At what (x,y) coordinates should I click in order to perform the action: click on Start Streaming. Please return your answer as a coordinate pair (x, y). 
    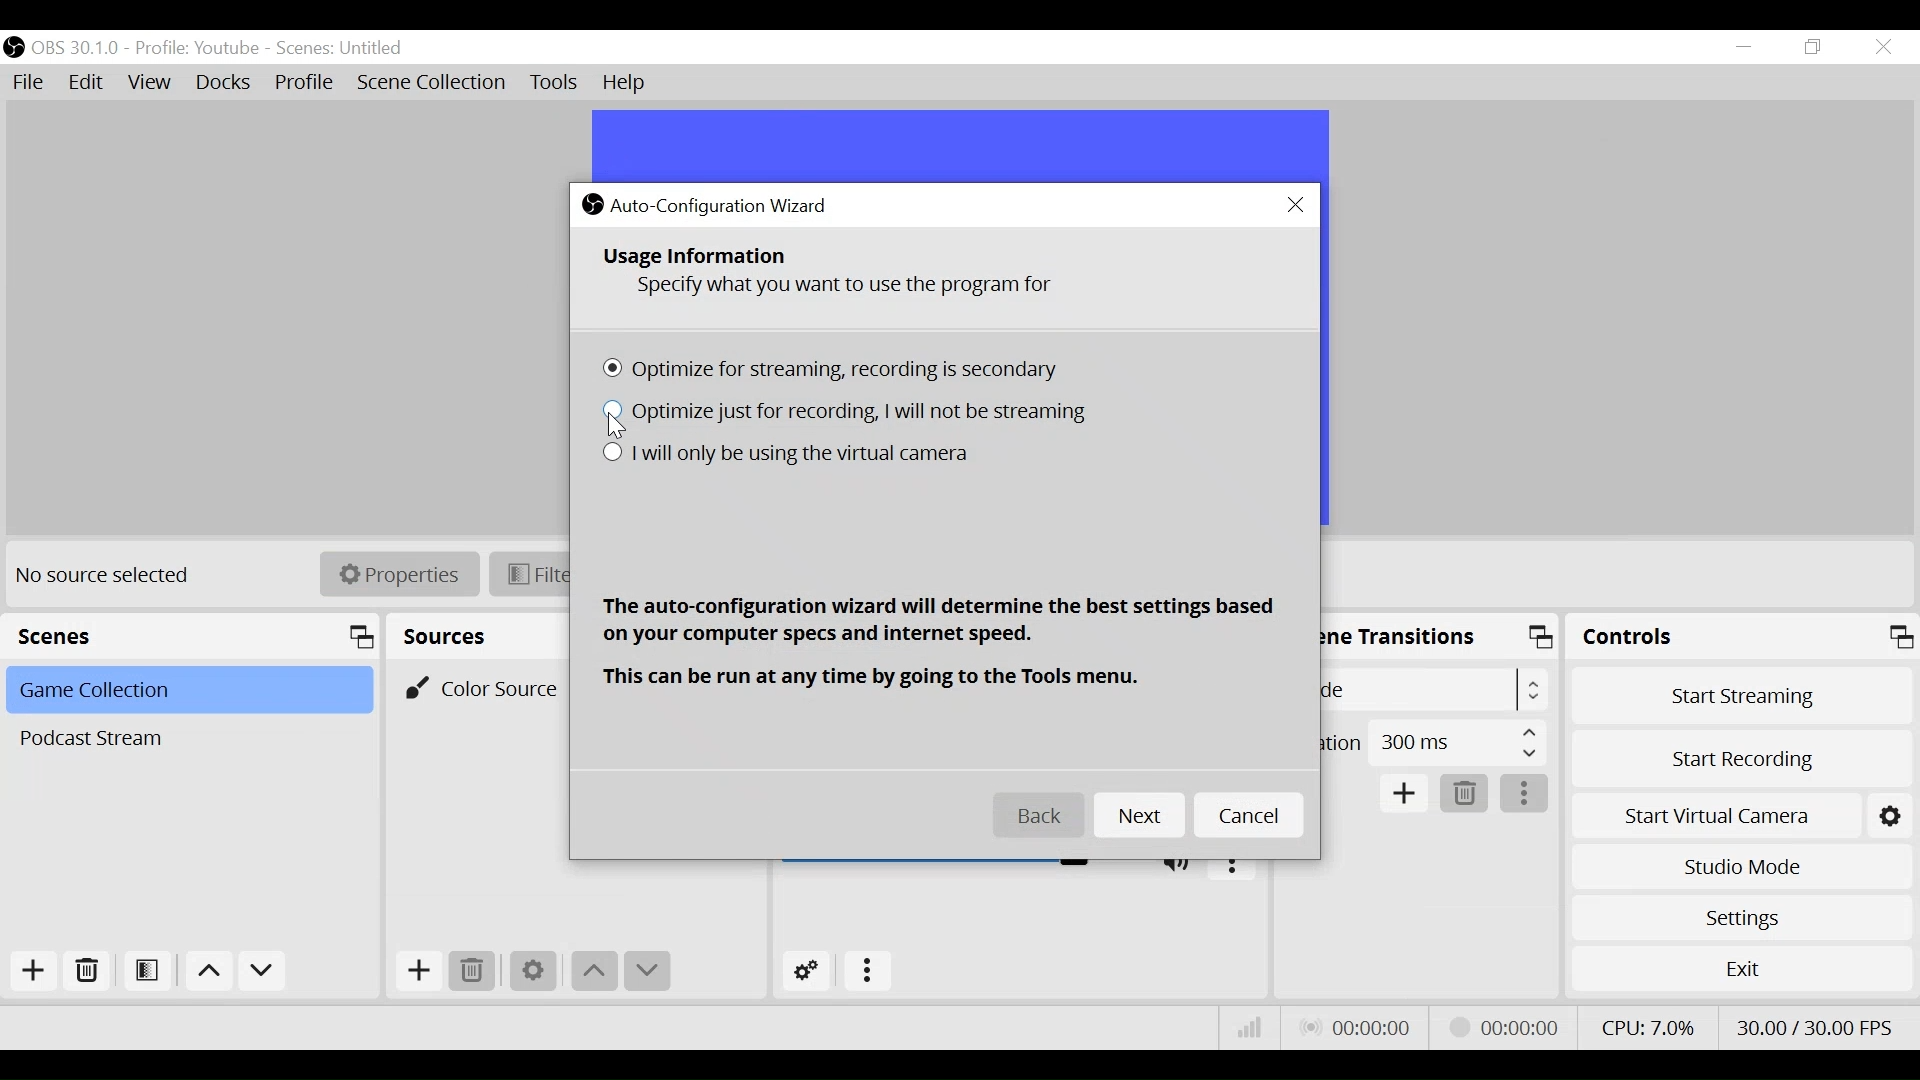
    Looking at the image, I should click on (1737, 693).